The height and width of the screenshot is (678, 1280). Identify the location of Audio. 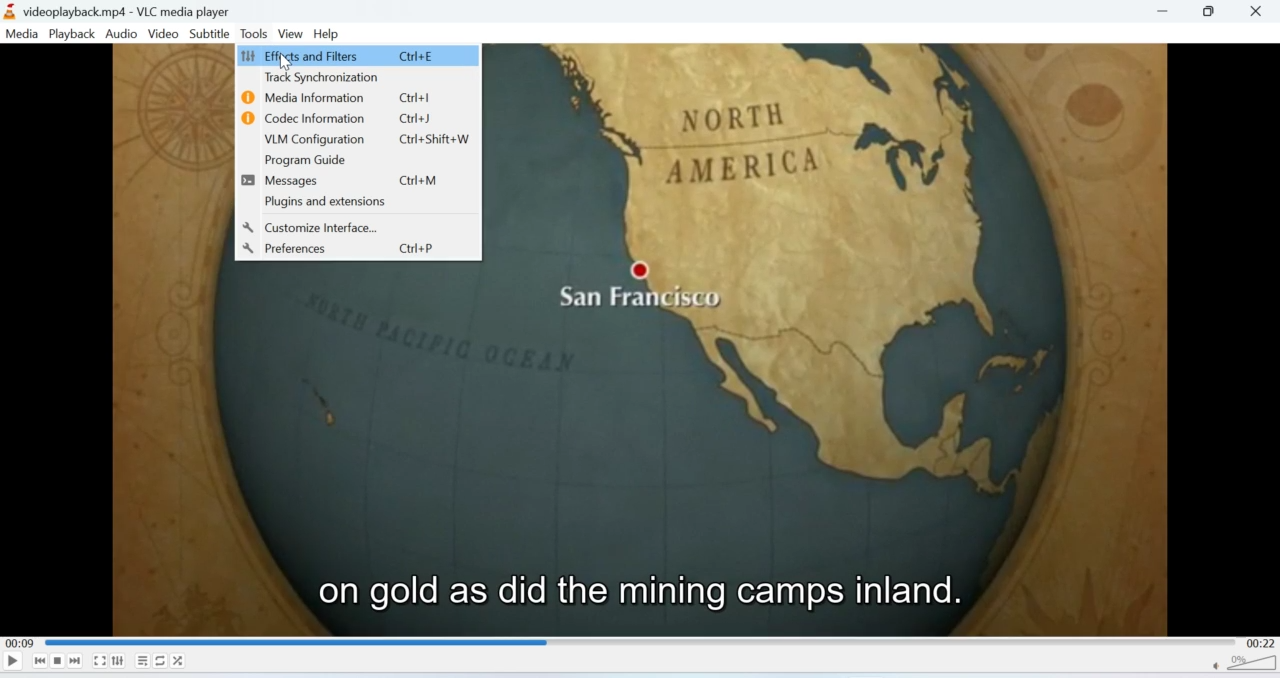
(122, 34).